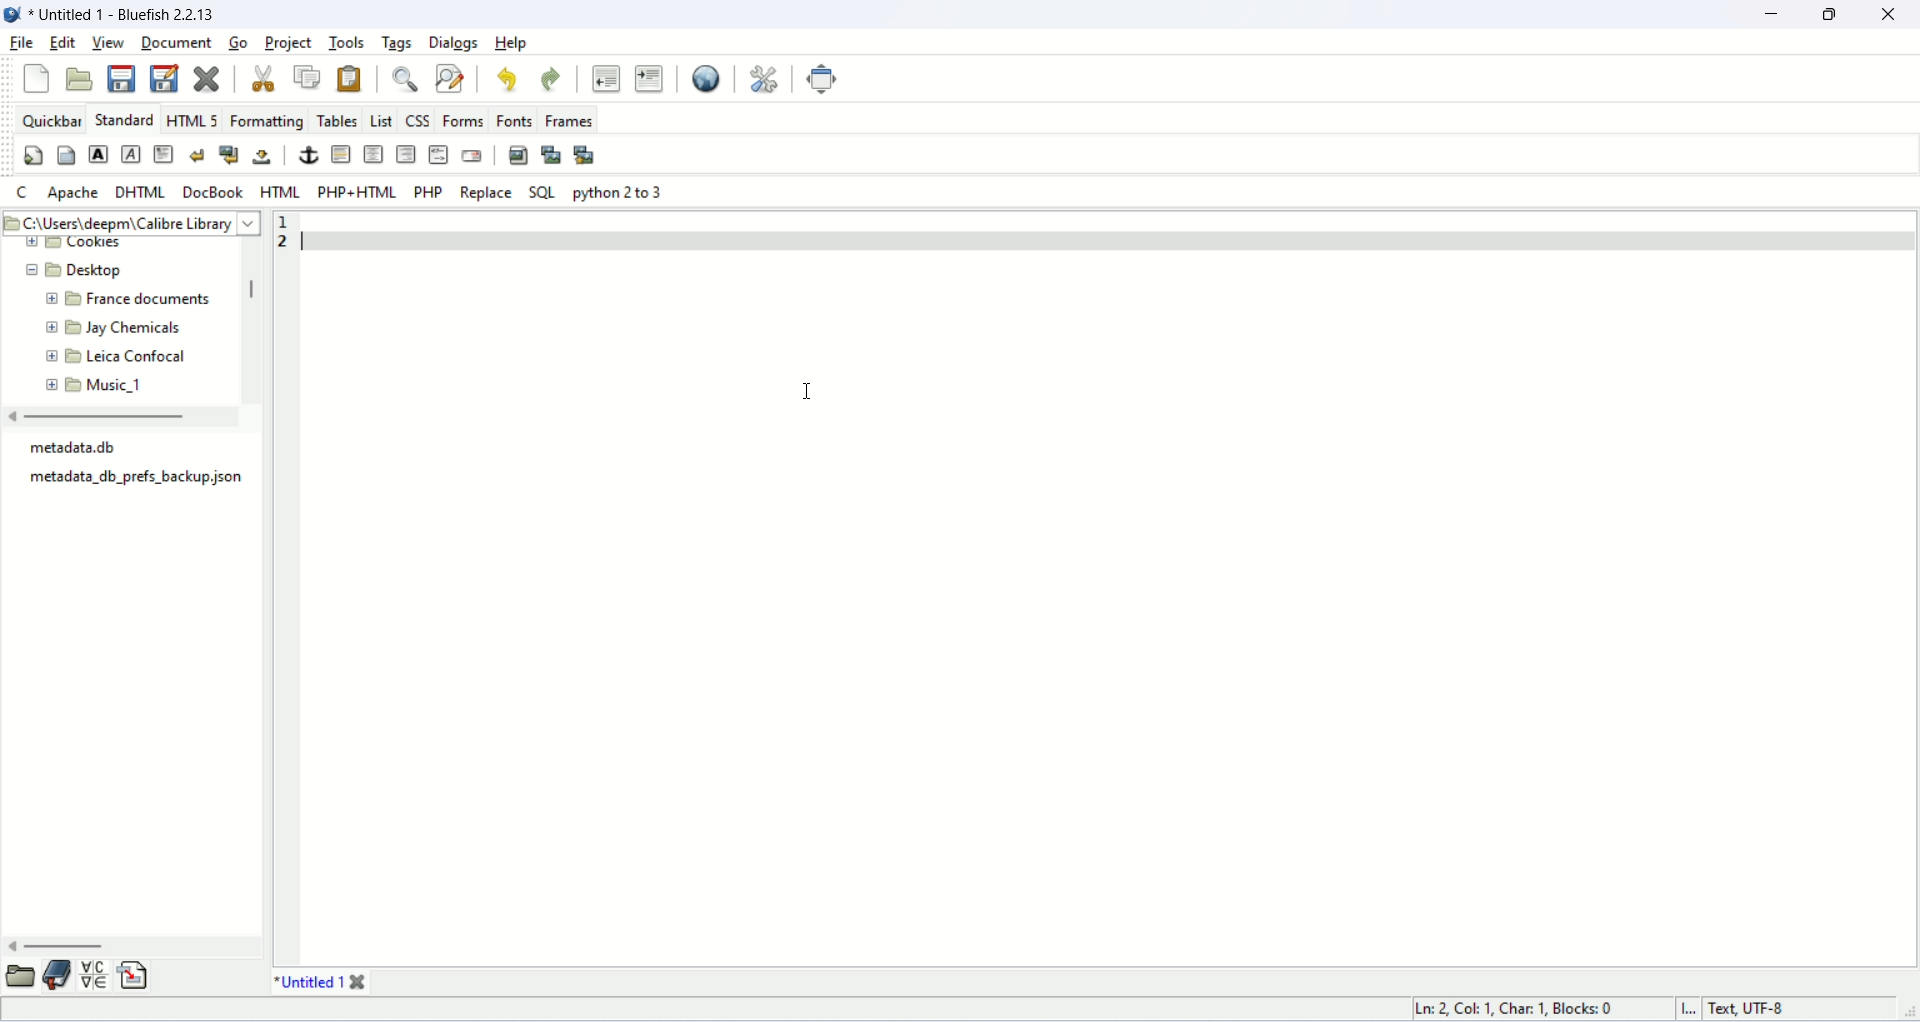  What do you see at coordinates (121, 300) in the screenshot?
I see `folder name` at bounding box center [121, 300].